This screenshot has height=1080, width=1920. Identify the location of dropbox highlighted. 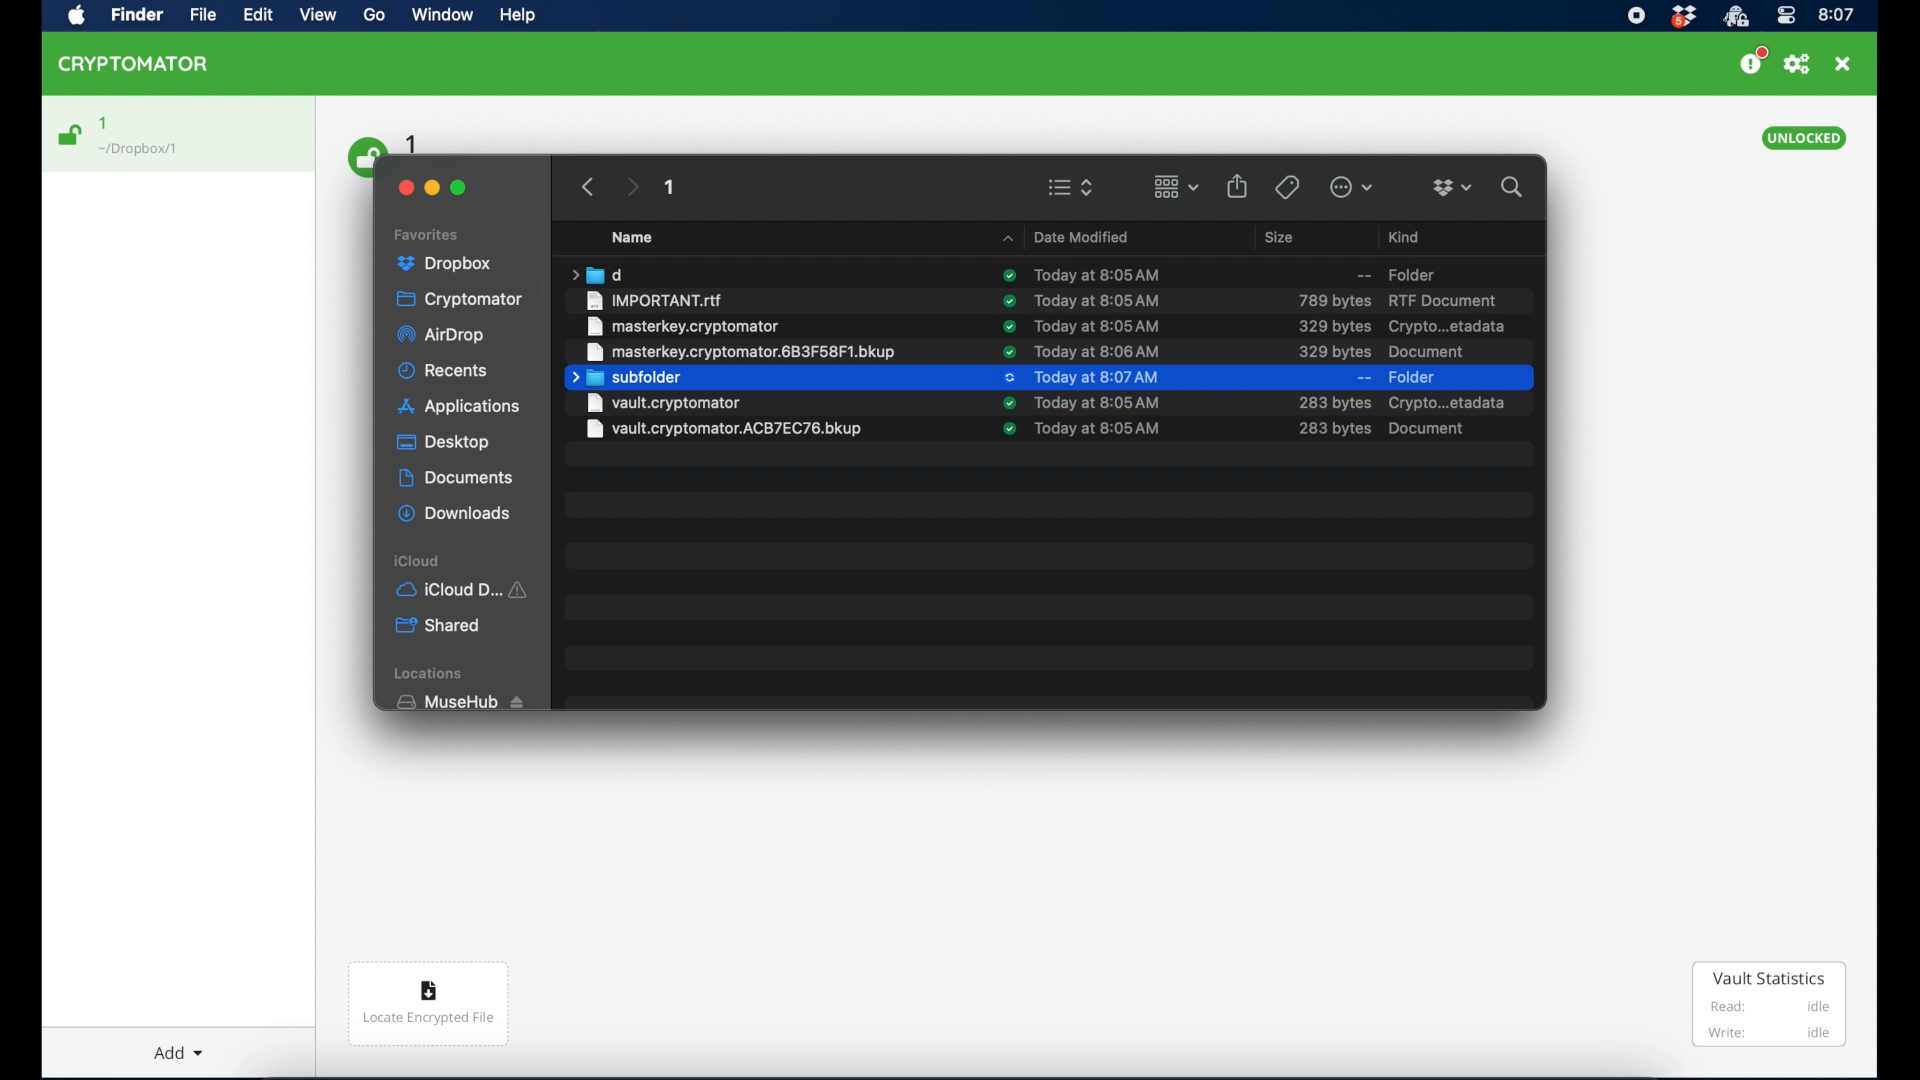
(452, 264).